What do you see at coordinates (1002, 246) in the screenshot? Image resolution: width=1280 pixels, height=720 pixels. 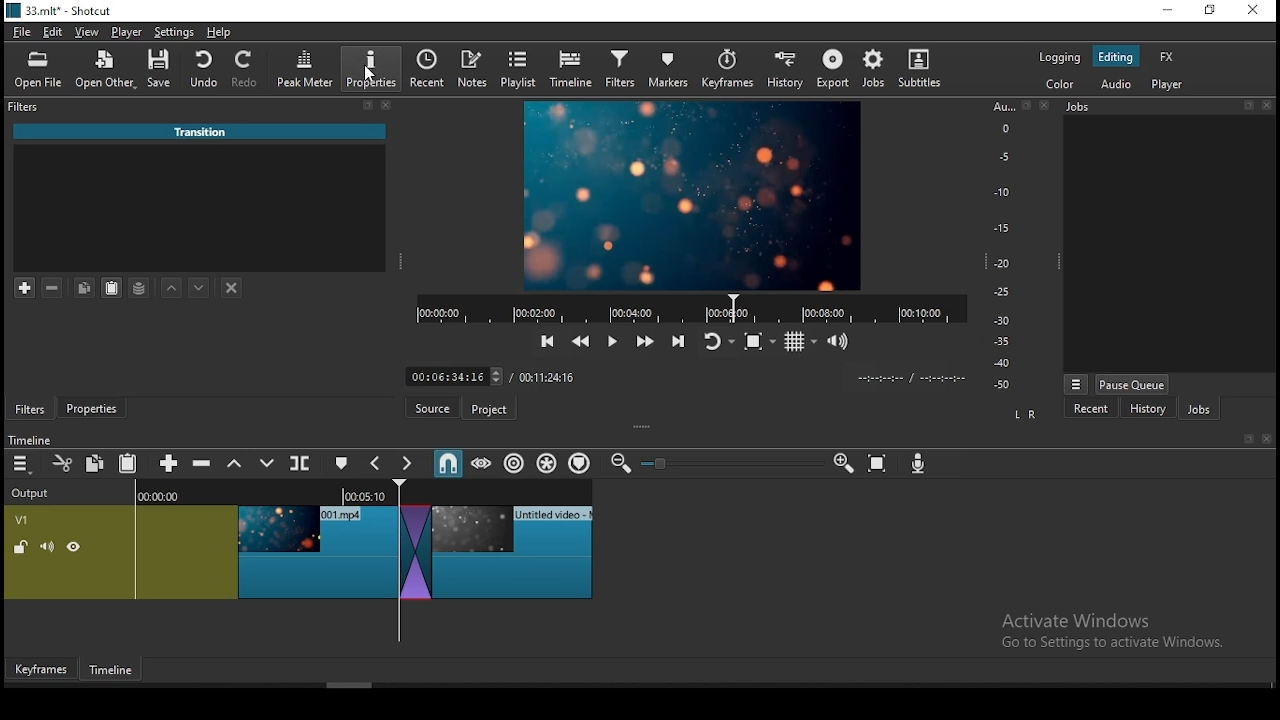 I see `audio bar` at bounding box center [1002, 246].